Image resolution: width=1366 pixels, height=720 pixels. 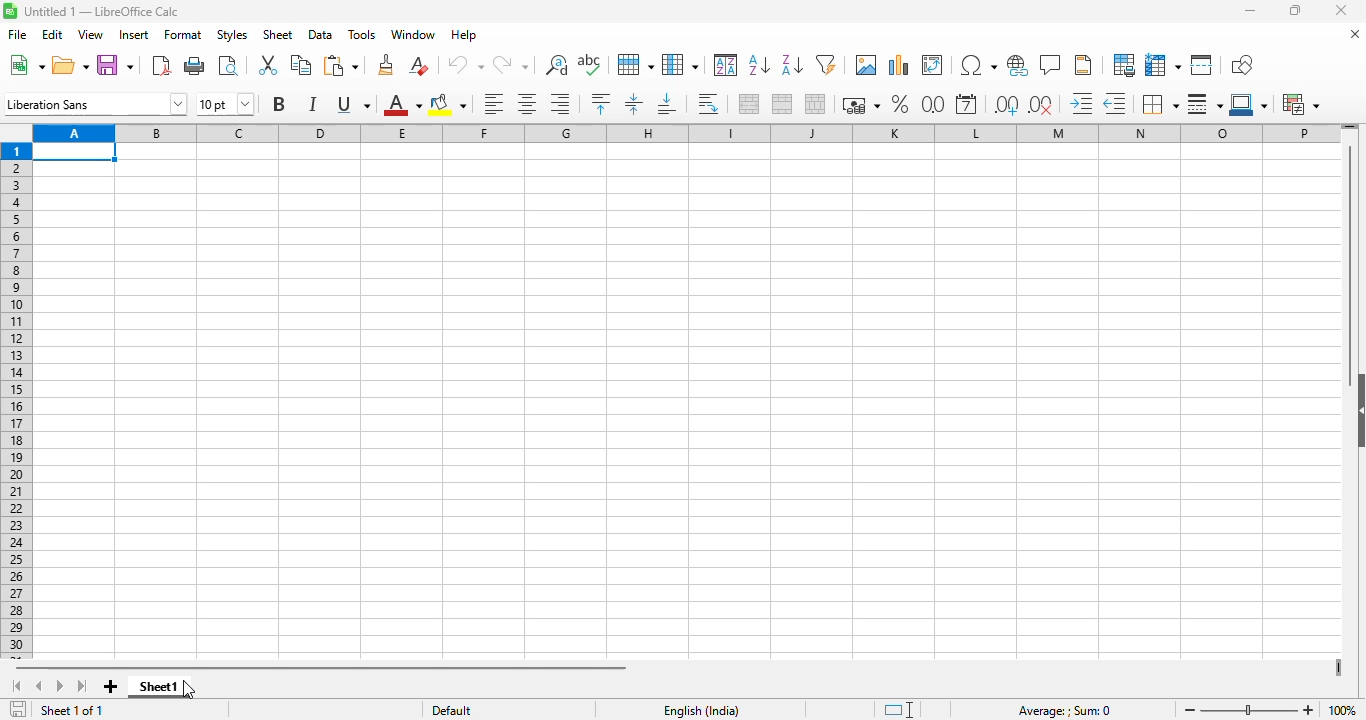 I want to click on window, so click(x=414, y=34).